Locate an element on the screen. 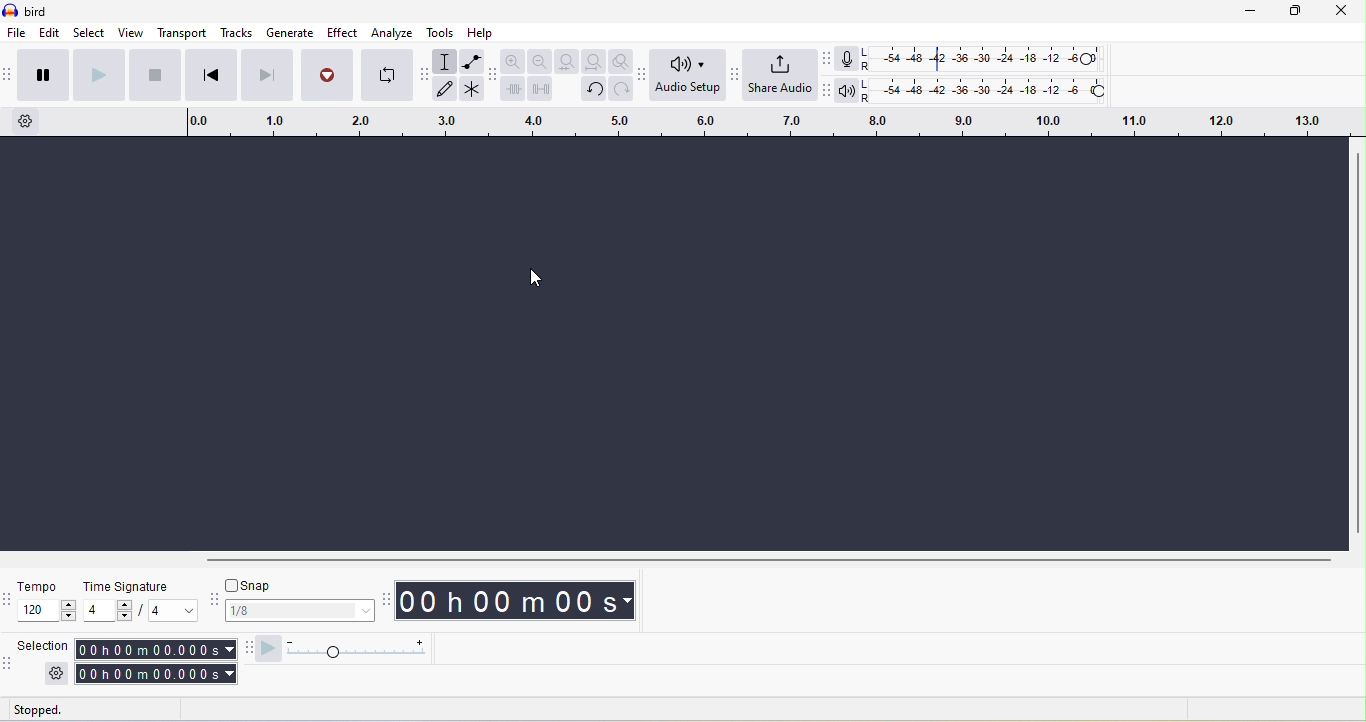 The width and height of the screenshot is (1366, 722). undo is located at coordinates (594, 91).